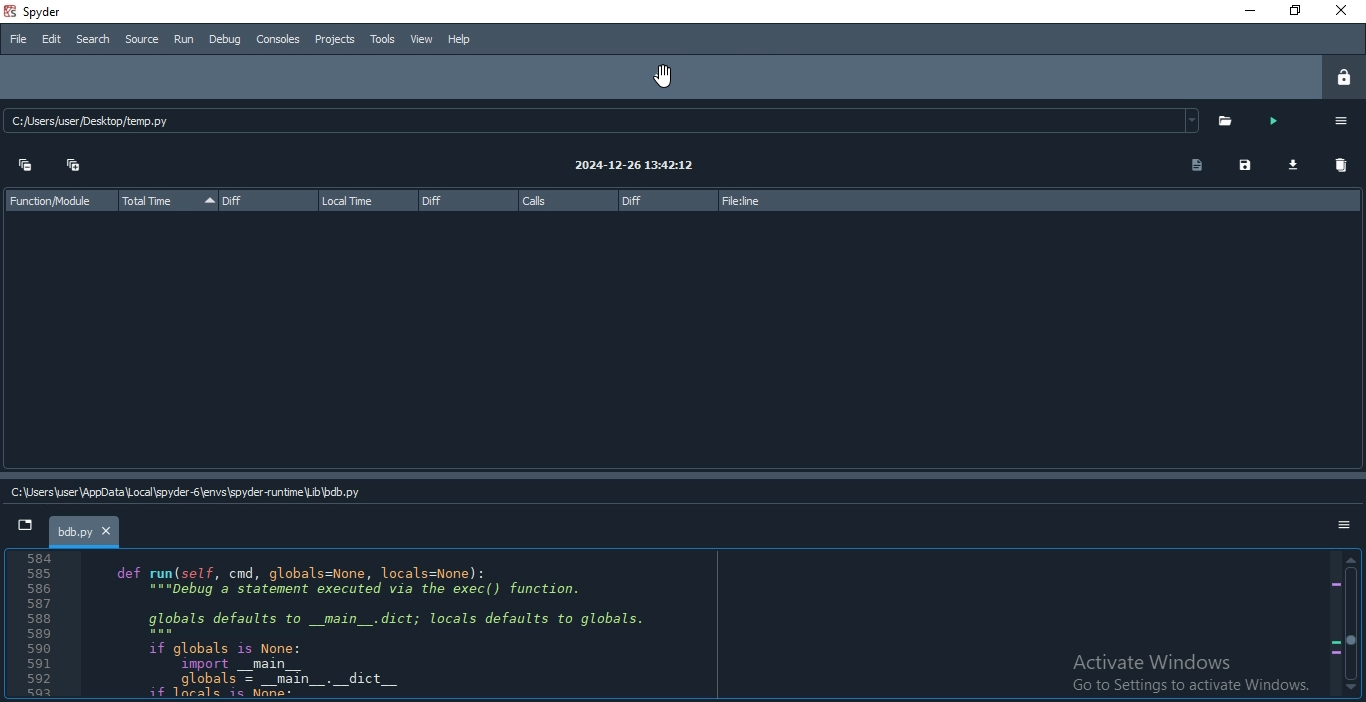 The image size is (1366, 702). I want to click on code in IDE, so click(661, 625).